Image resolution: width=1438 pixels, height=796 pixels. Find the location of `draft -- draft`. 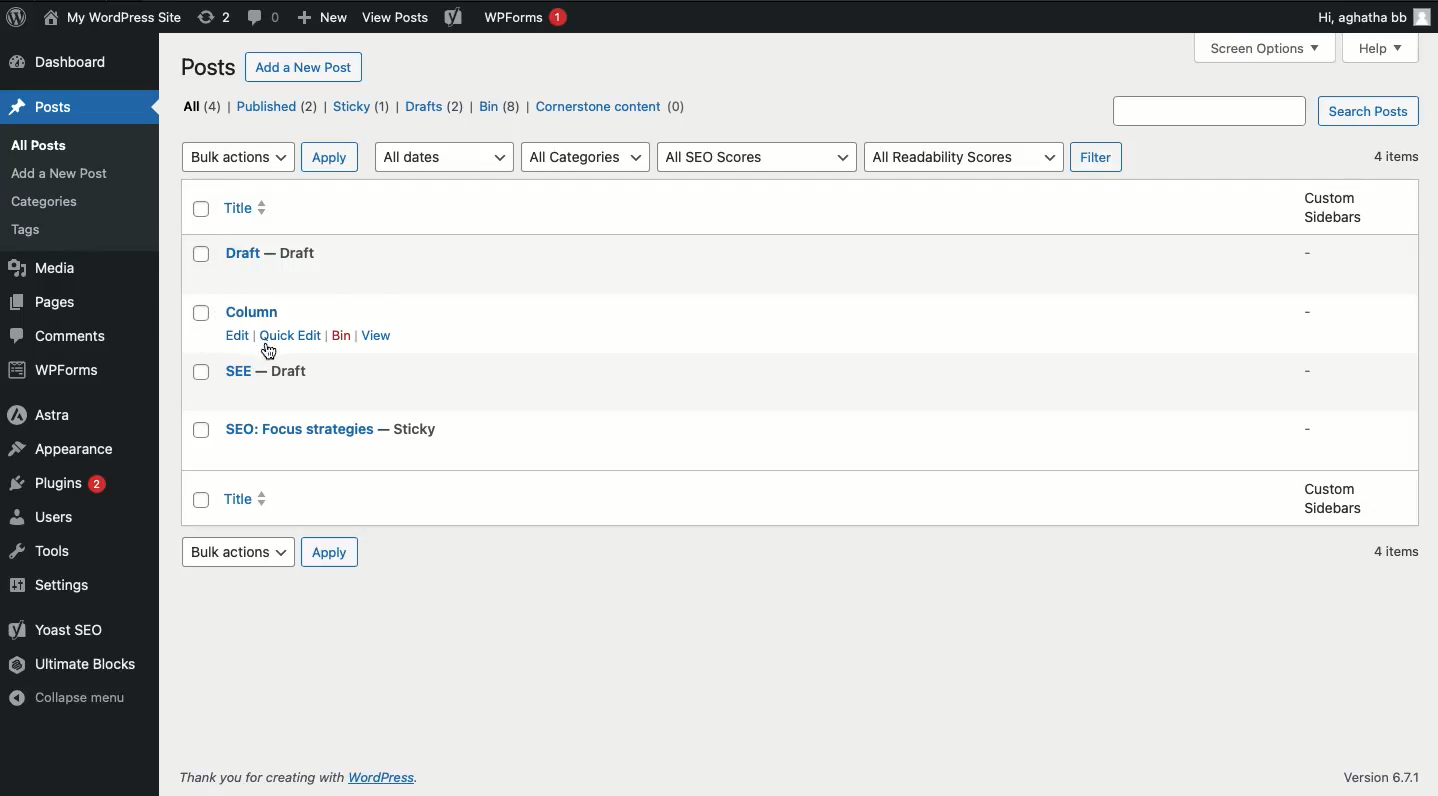

draft -- draft is located at coordinates (270, 254).